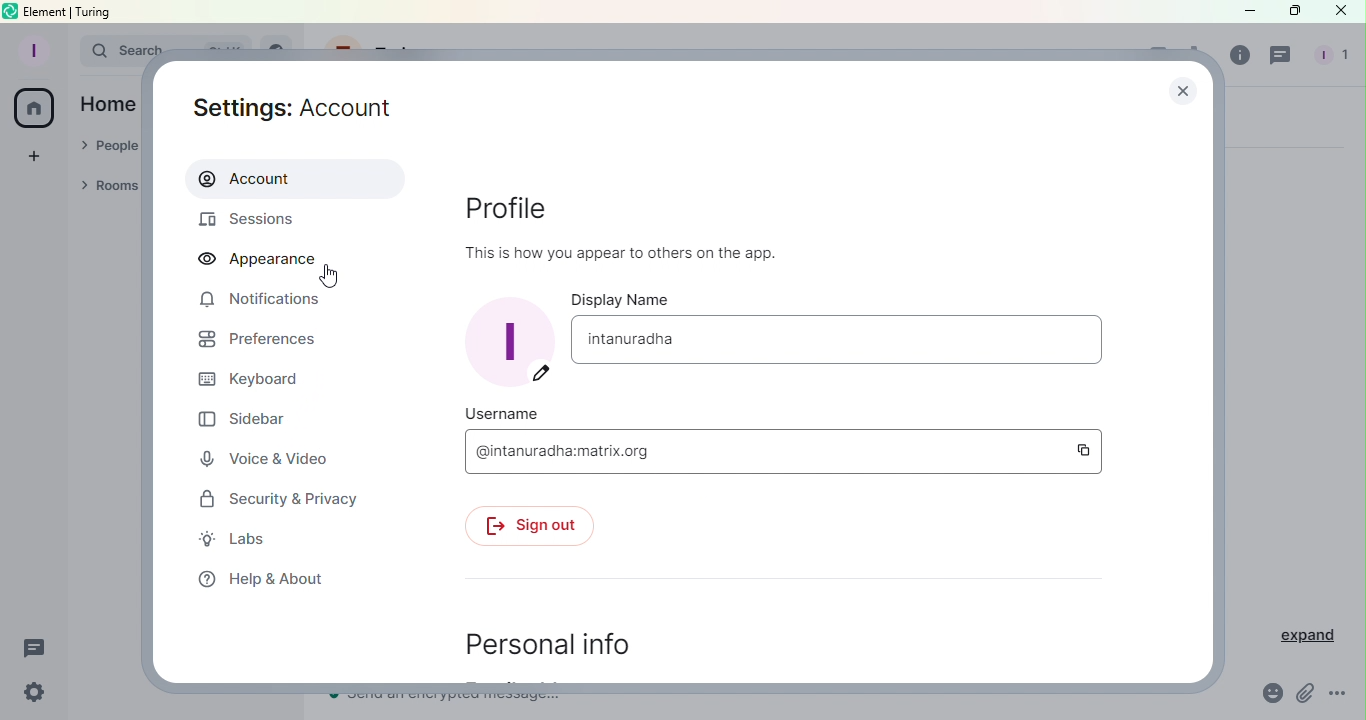 The image size is (1366, 720). What do you see at coordinates (271, 460) in the screenshot?
I see `Voice and video` at bounding box center [271, 460].